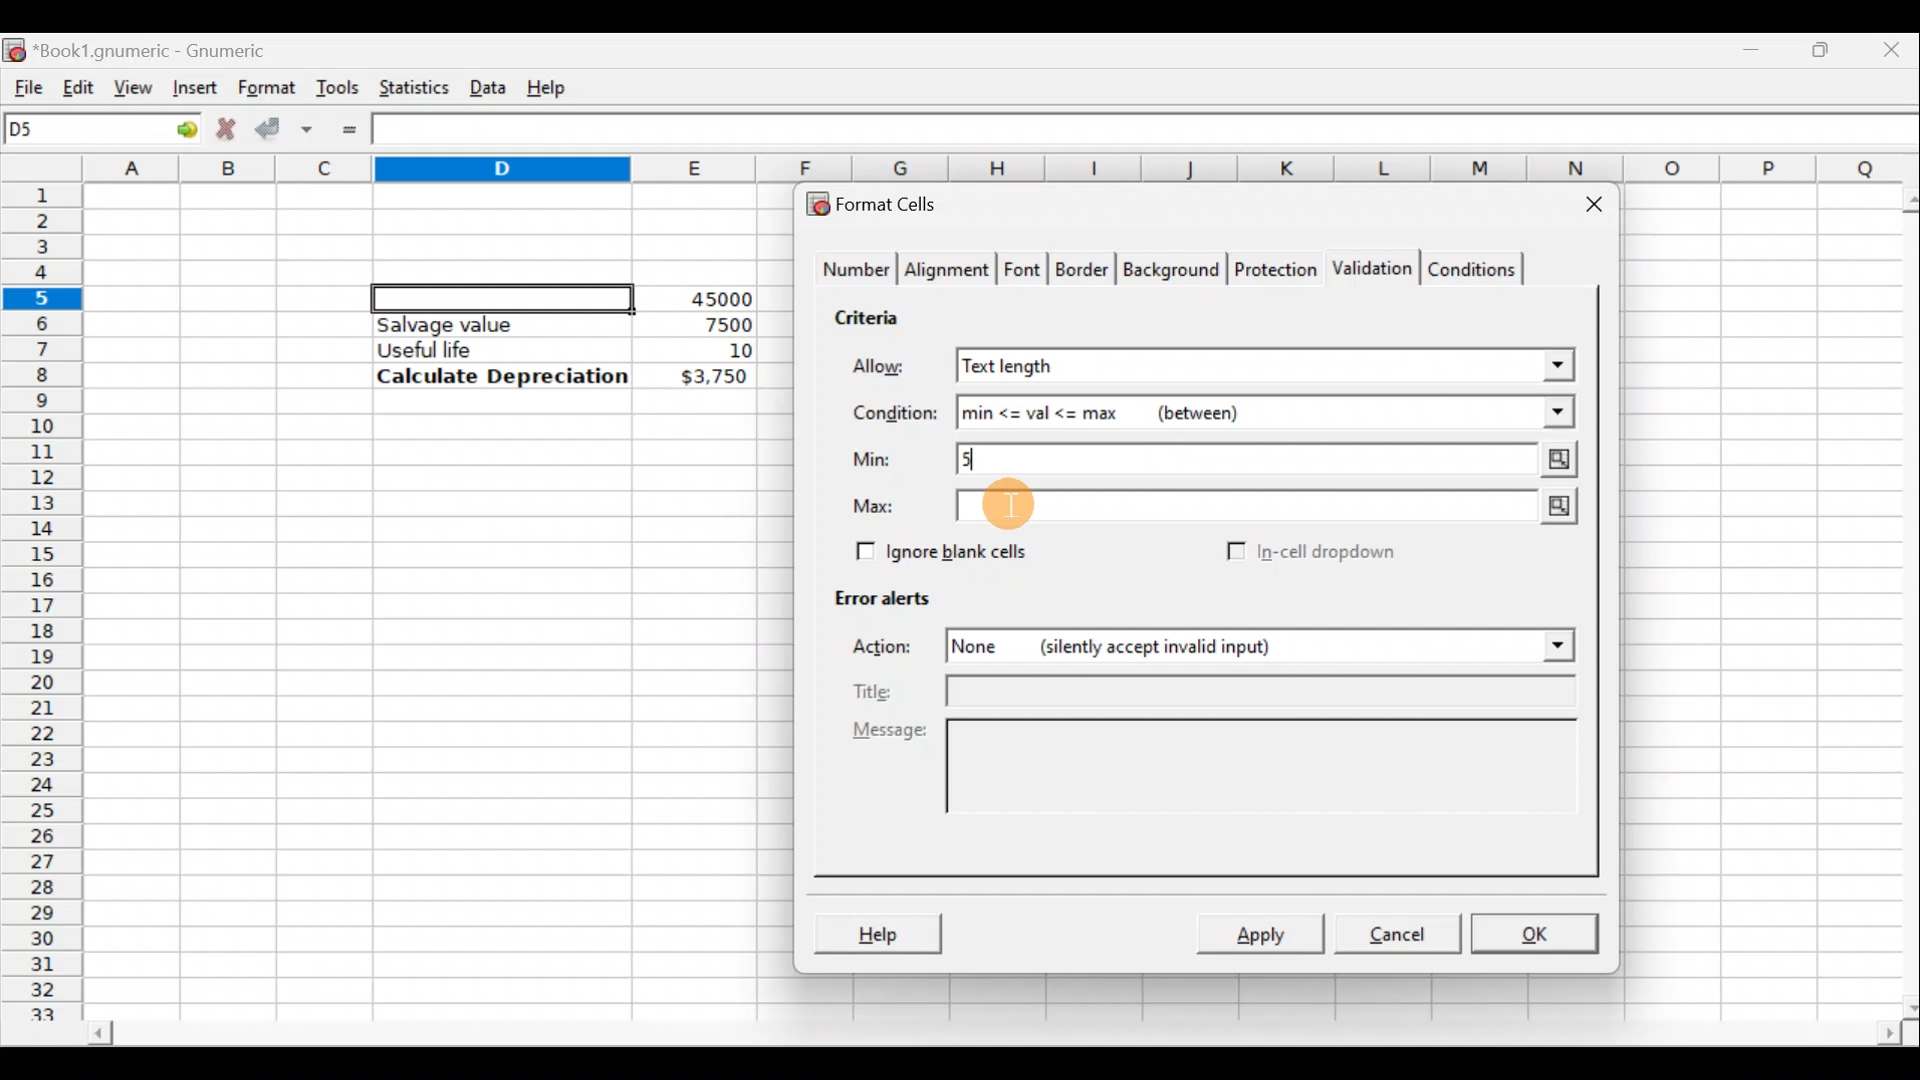 Image resolution: width=1920 pixels, height=1080 pixels. I want to click on Close, so click(1895, 48).